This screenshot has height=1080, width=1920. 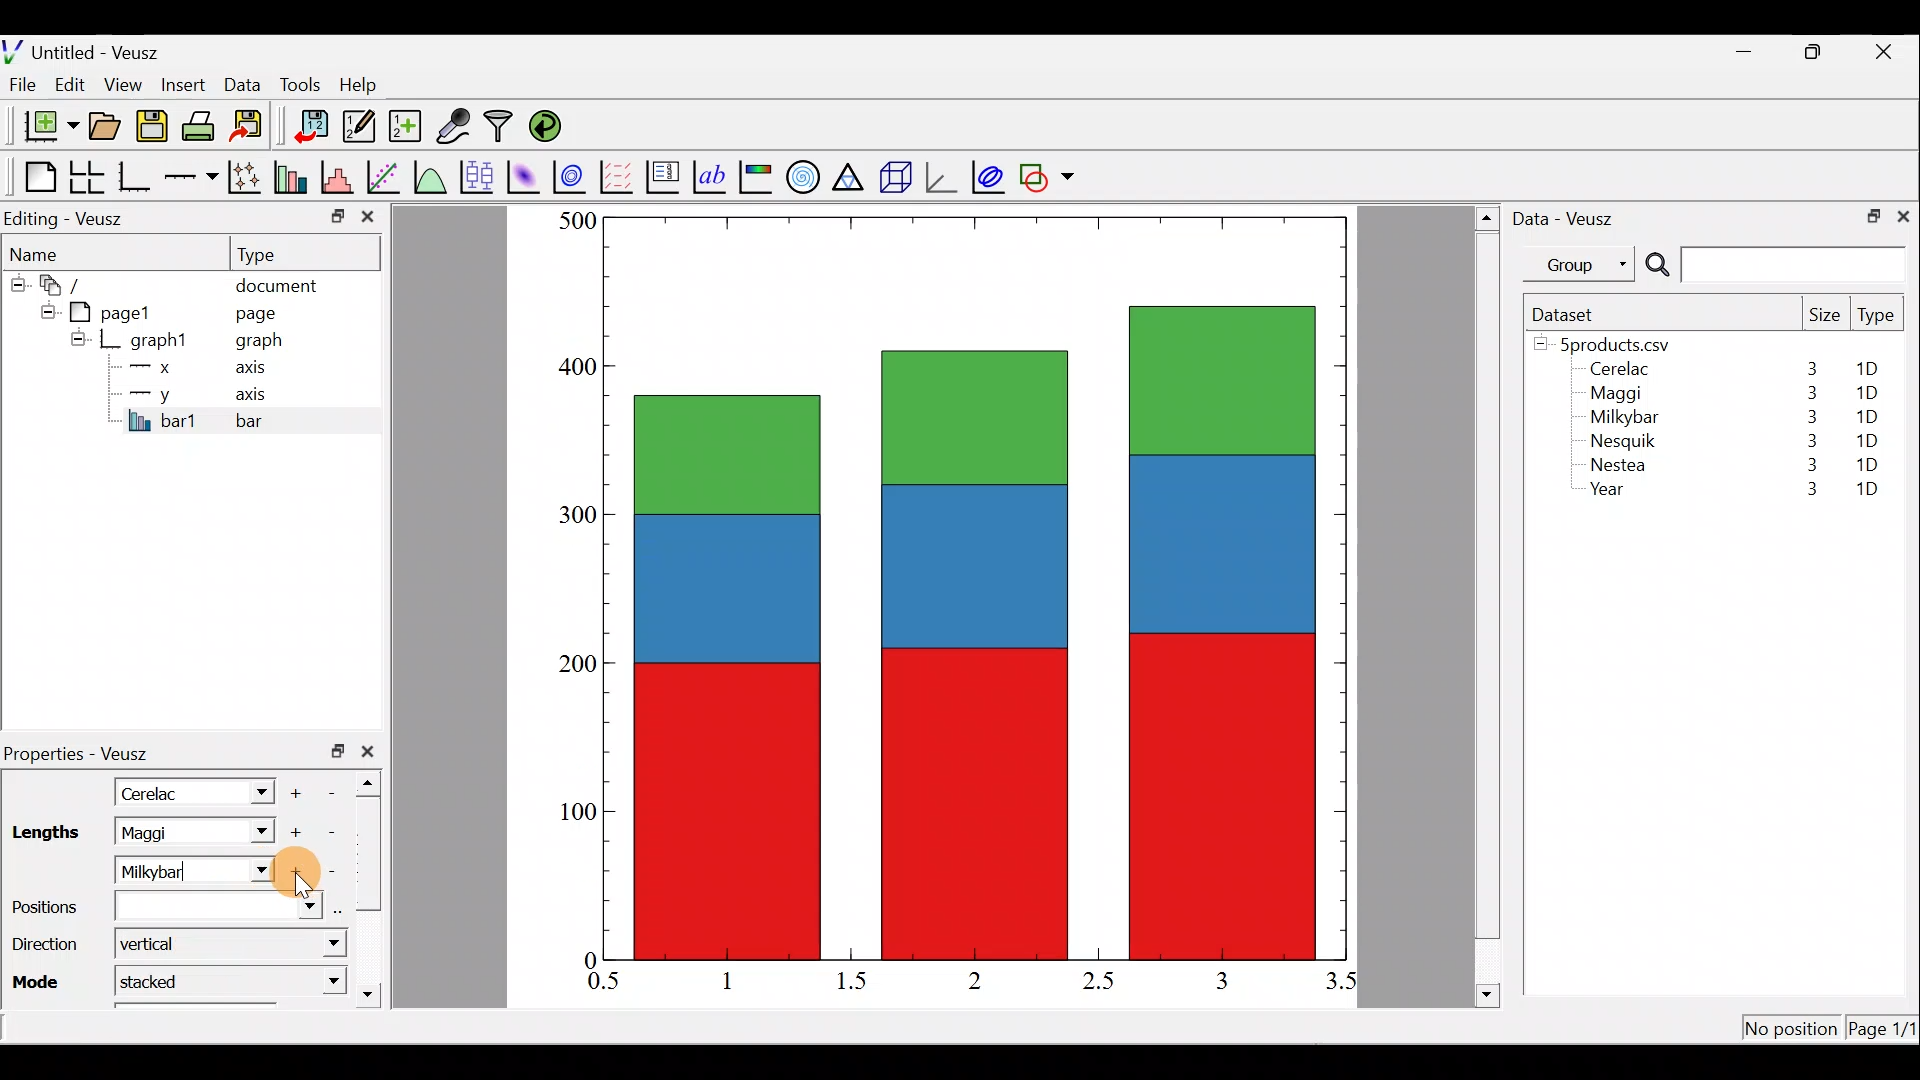 What do you see at coordinates (1862, 416) in the screenshot?
I see `1D` at bounding box center [1862, 416].